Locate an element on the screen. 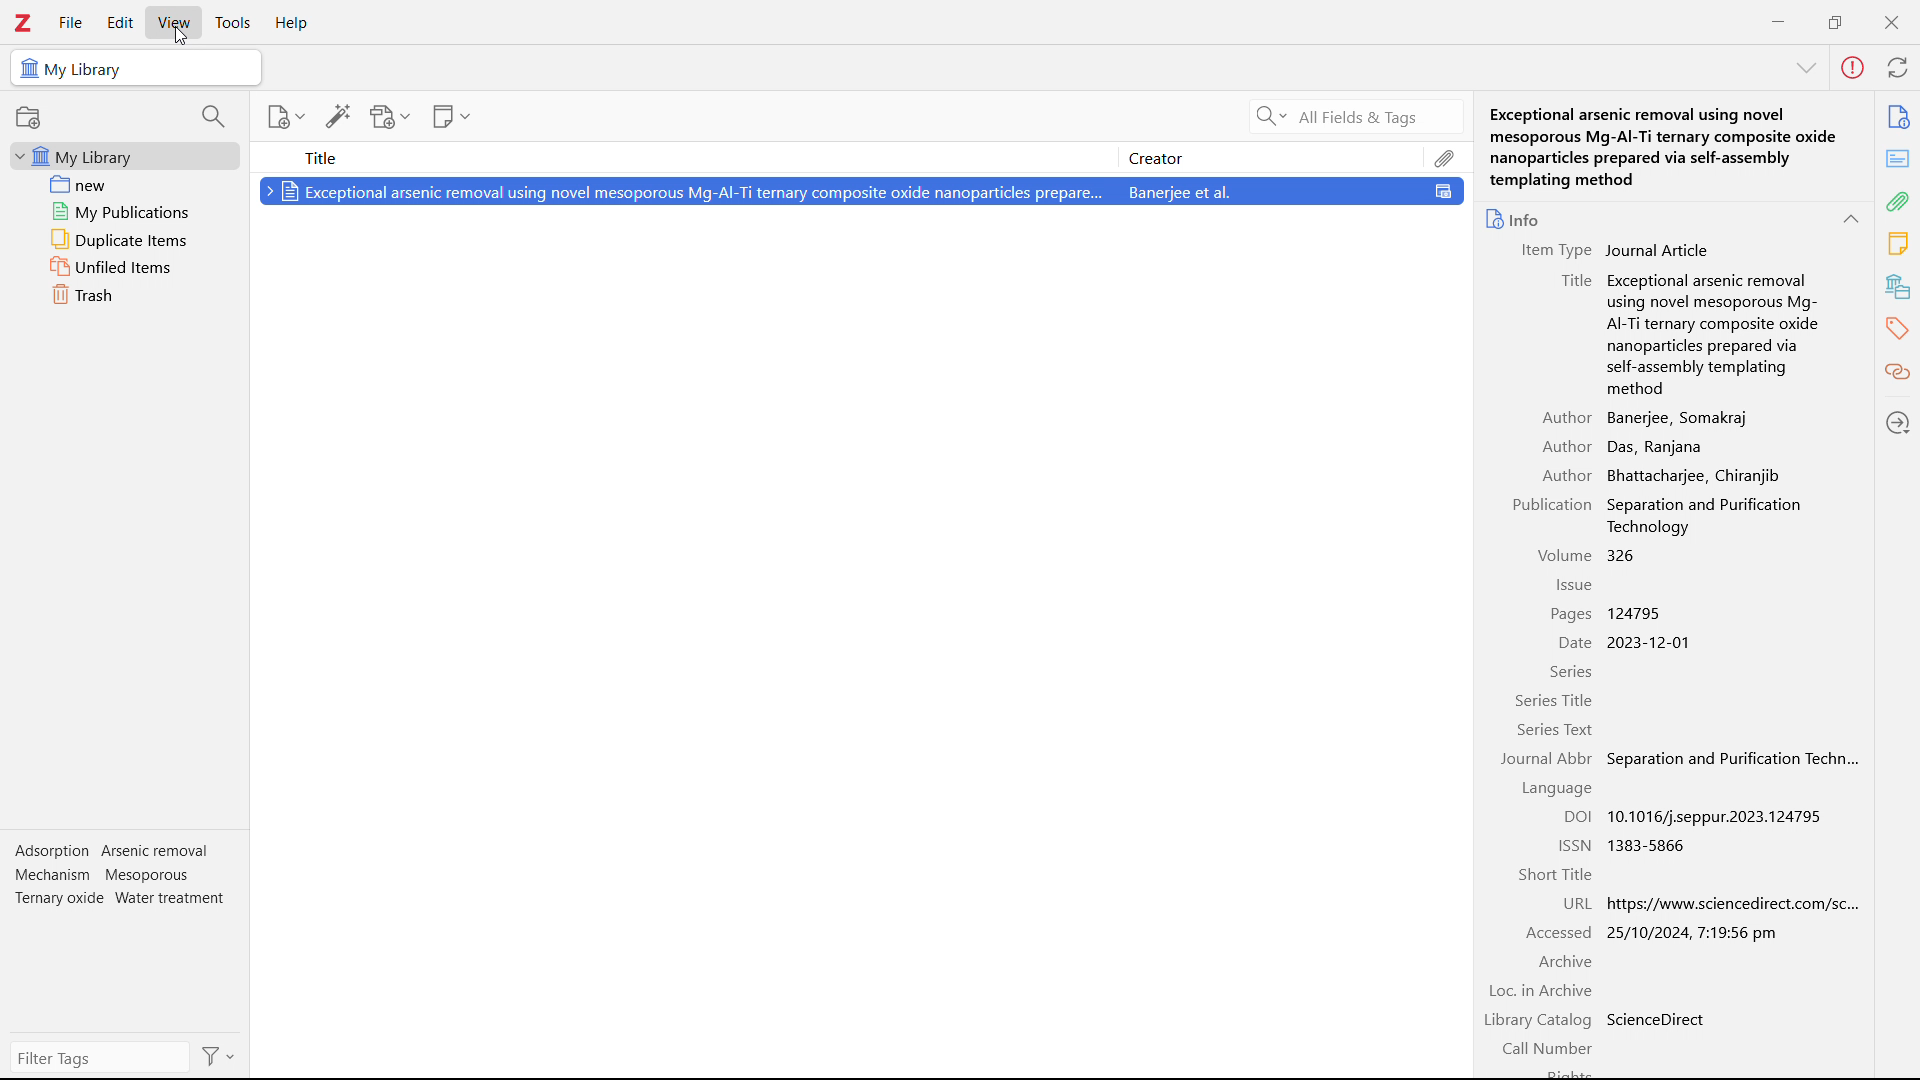 The height and width of the screenshot is (1080, 1920). minimize is located at coordinates (1780, 20).